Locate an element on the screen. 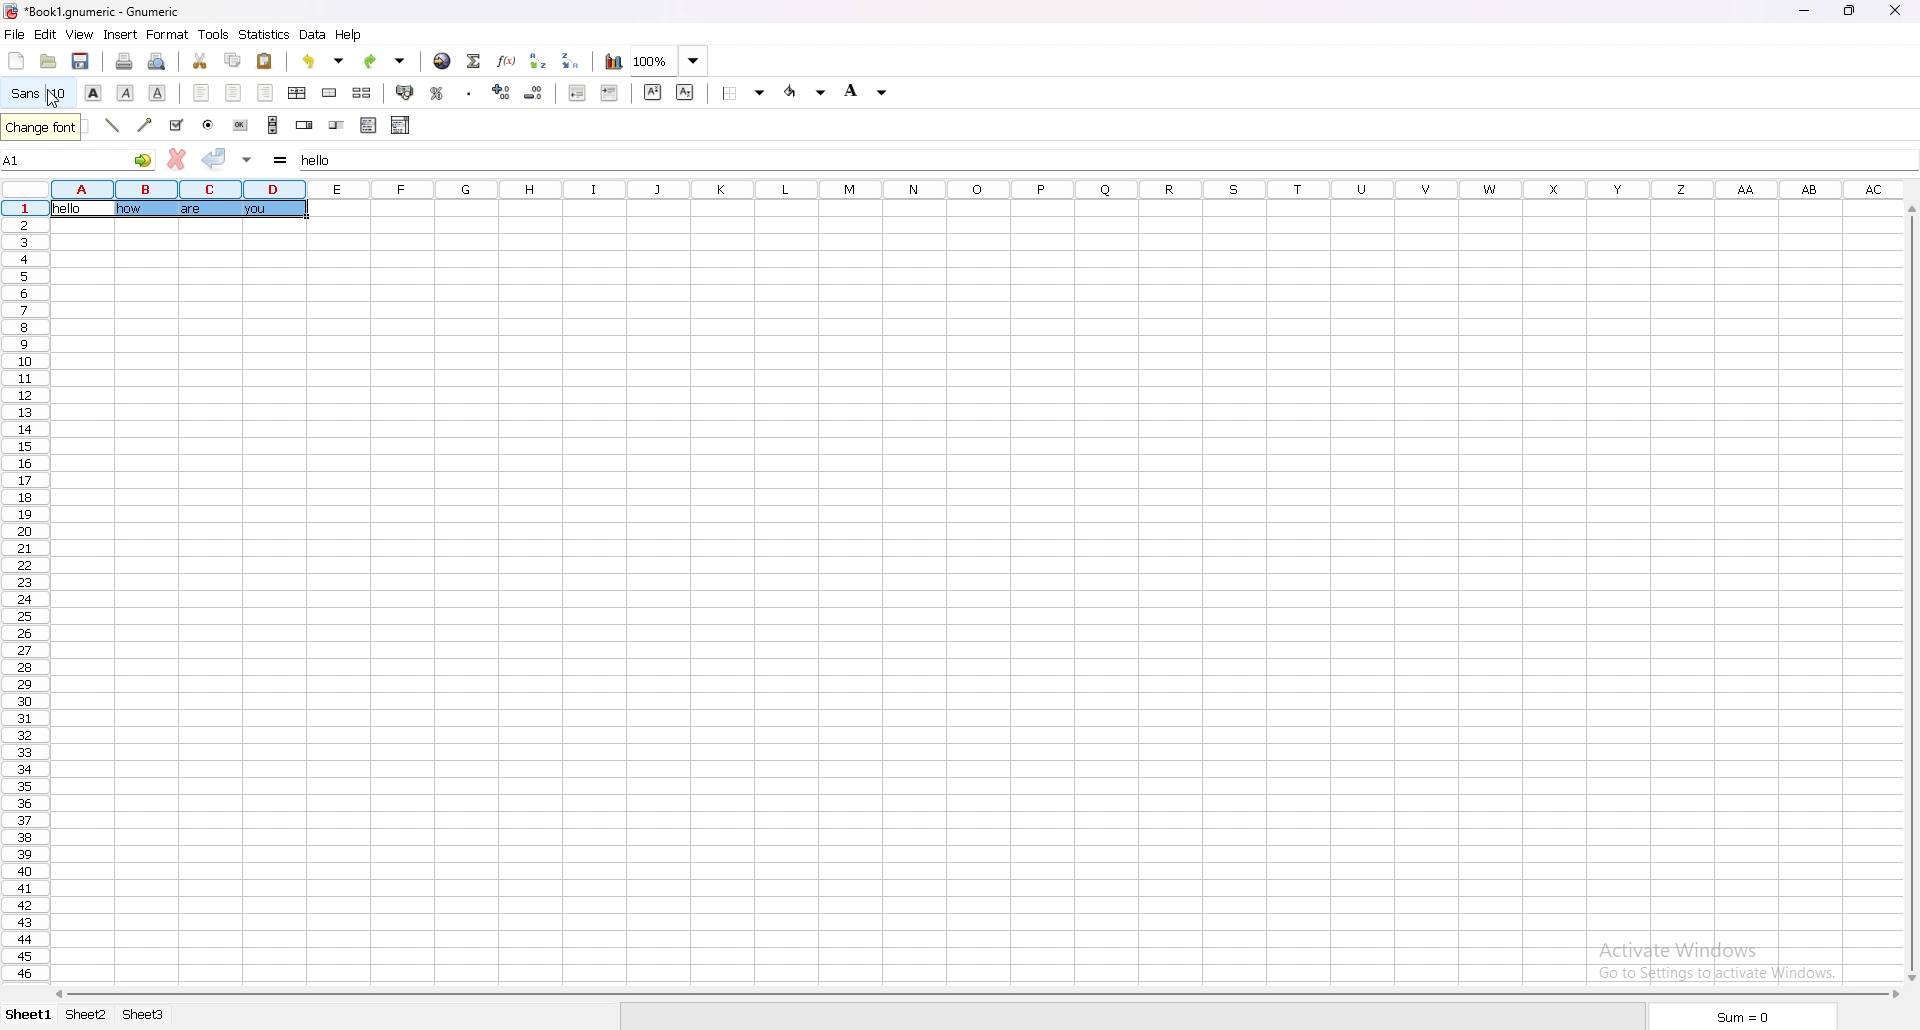 This screenshot has width=1920, height=1030. cut is located at coordinates (199, 59).